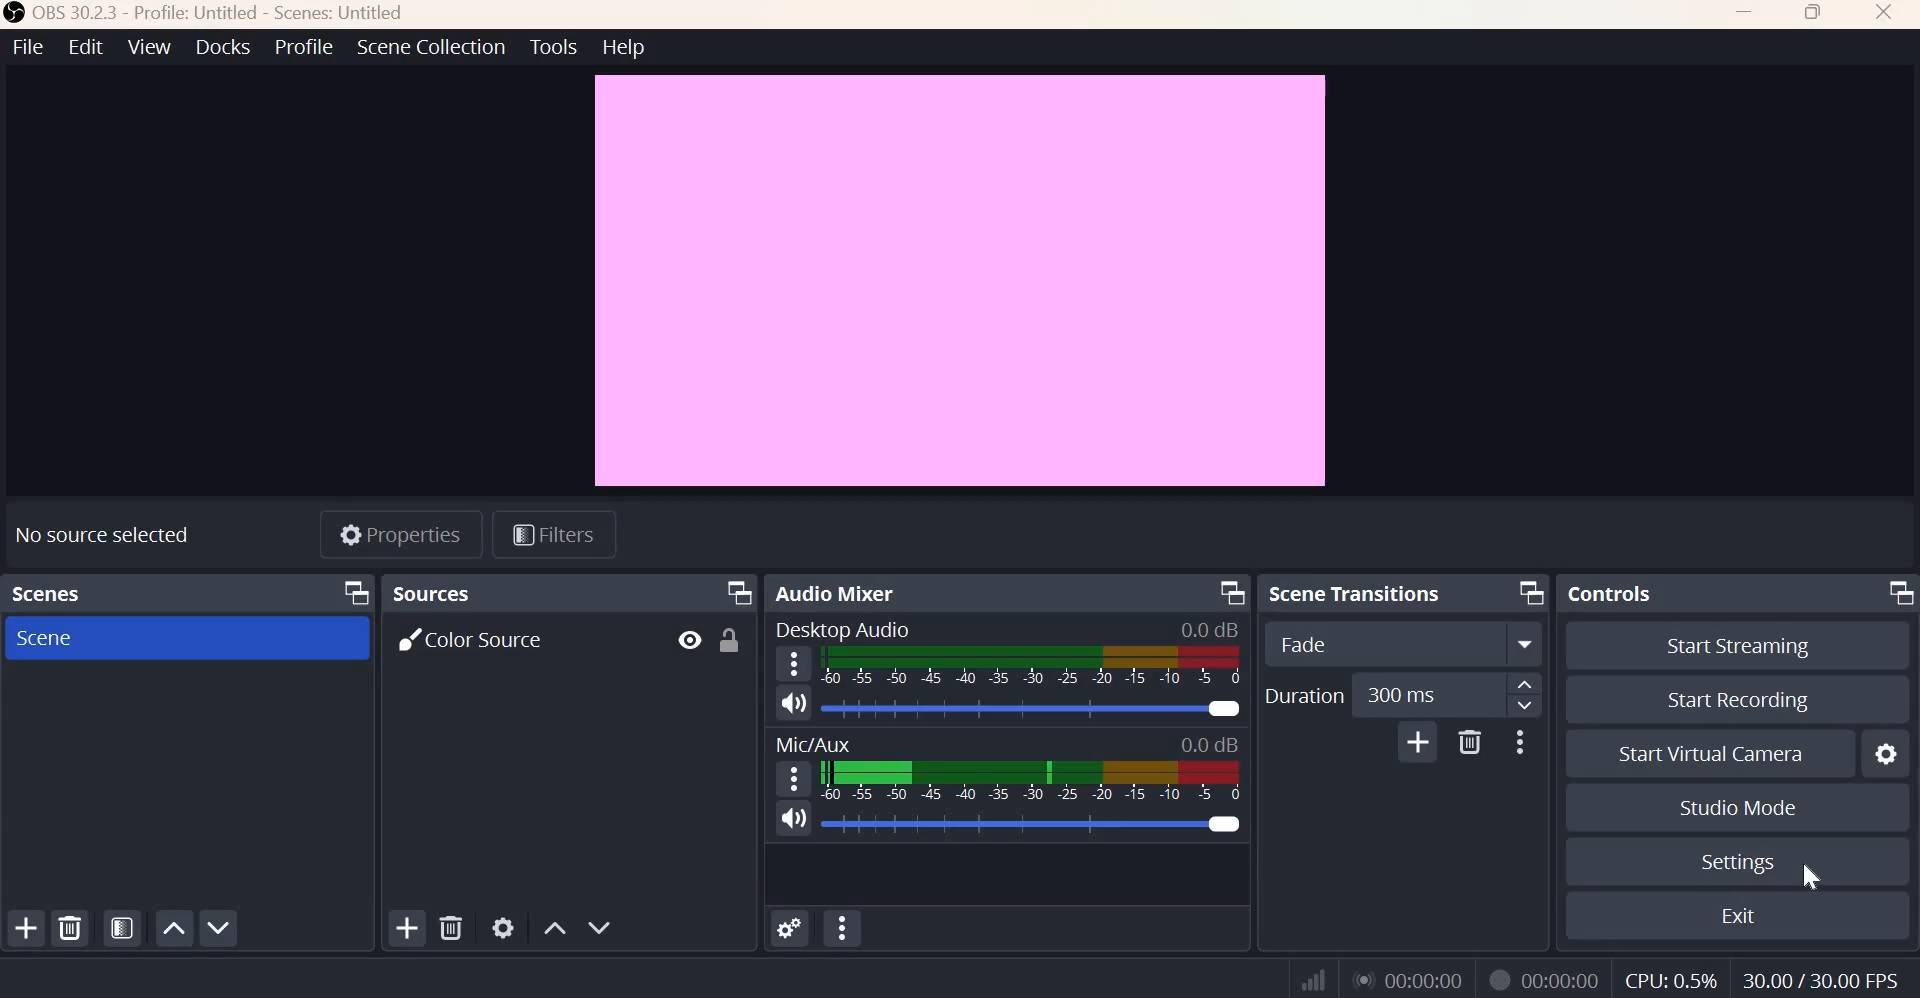 The image size is (1920, 998). Describe the element at coordinates (504, 926) in the screenshot. I see `Open source properties` at that location.